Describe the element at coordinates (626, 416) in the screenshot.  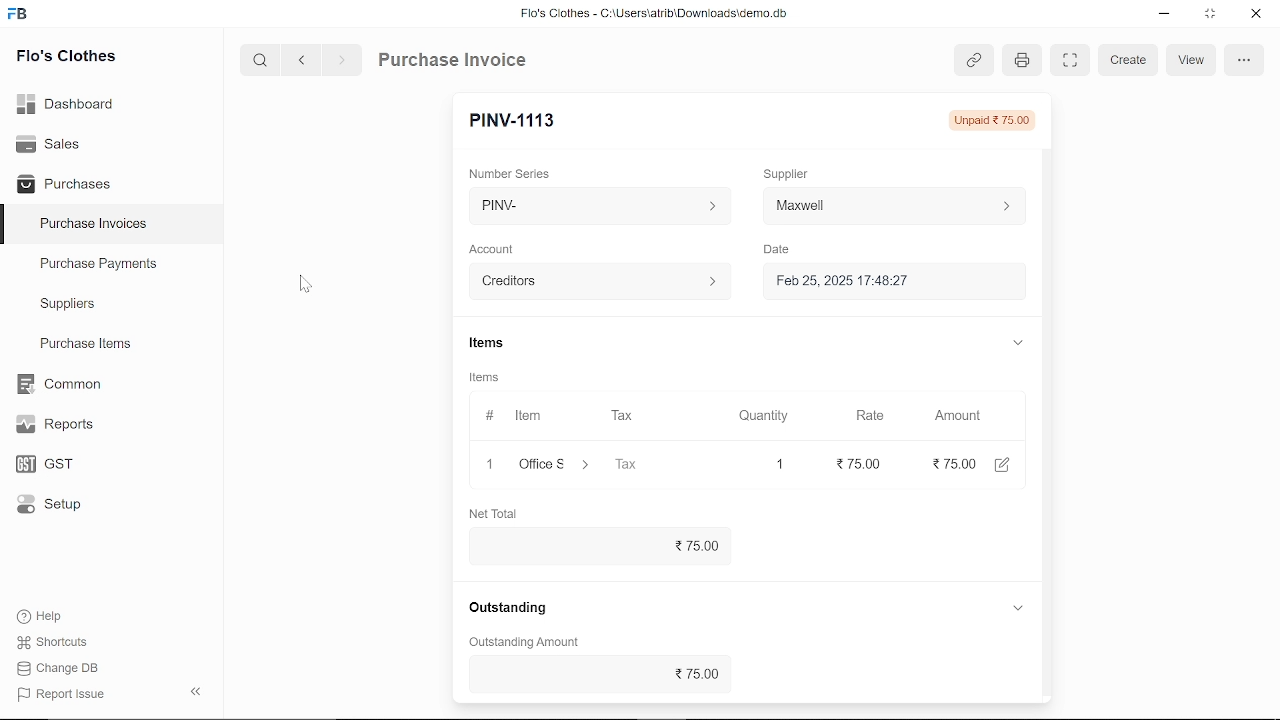
I see `Tax` at that location.